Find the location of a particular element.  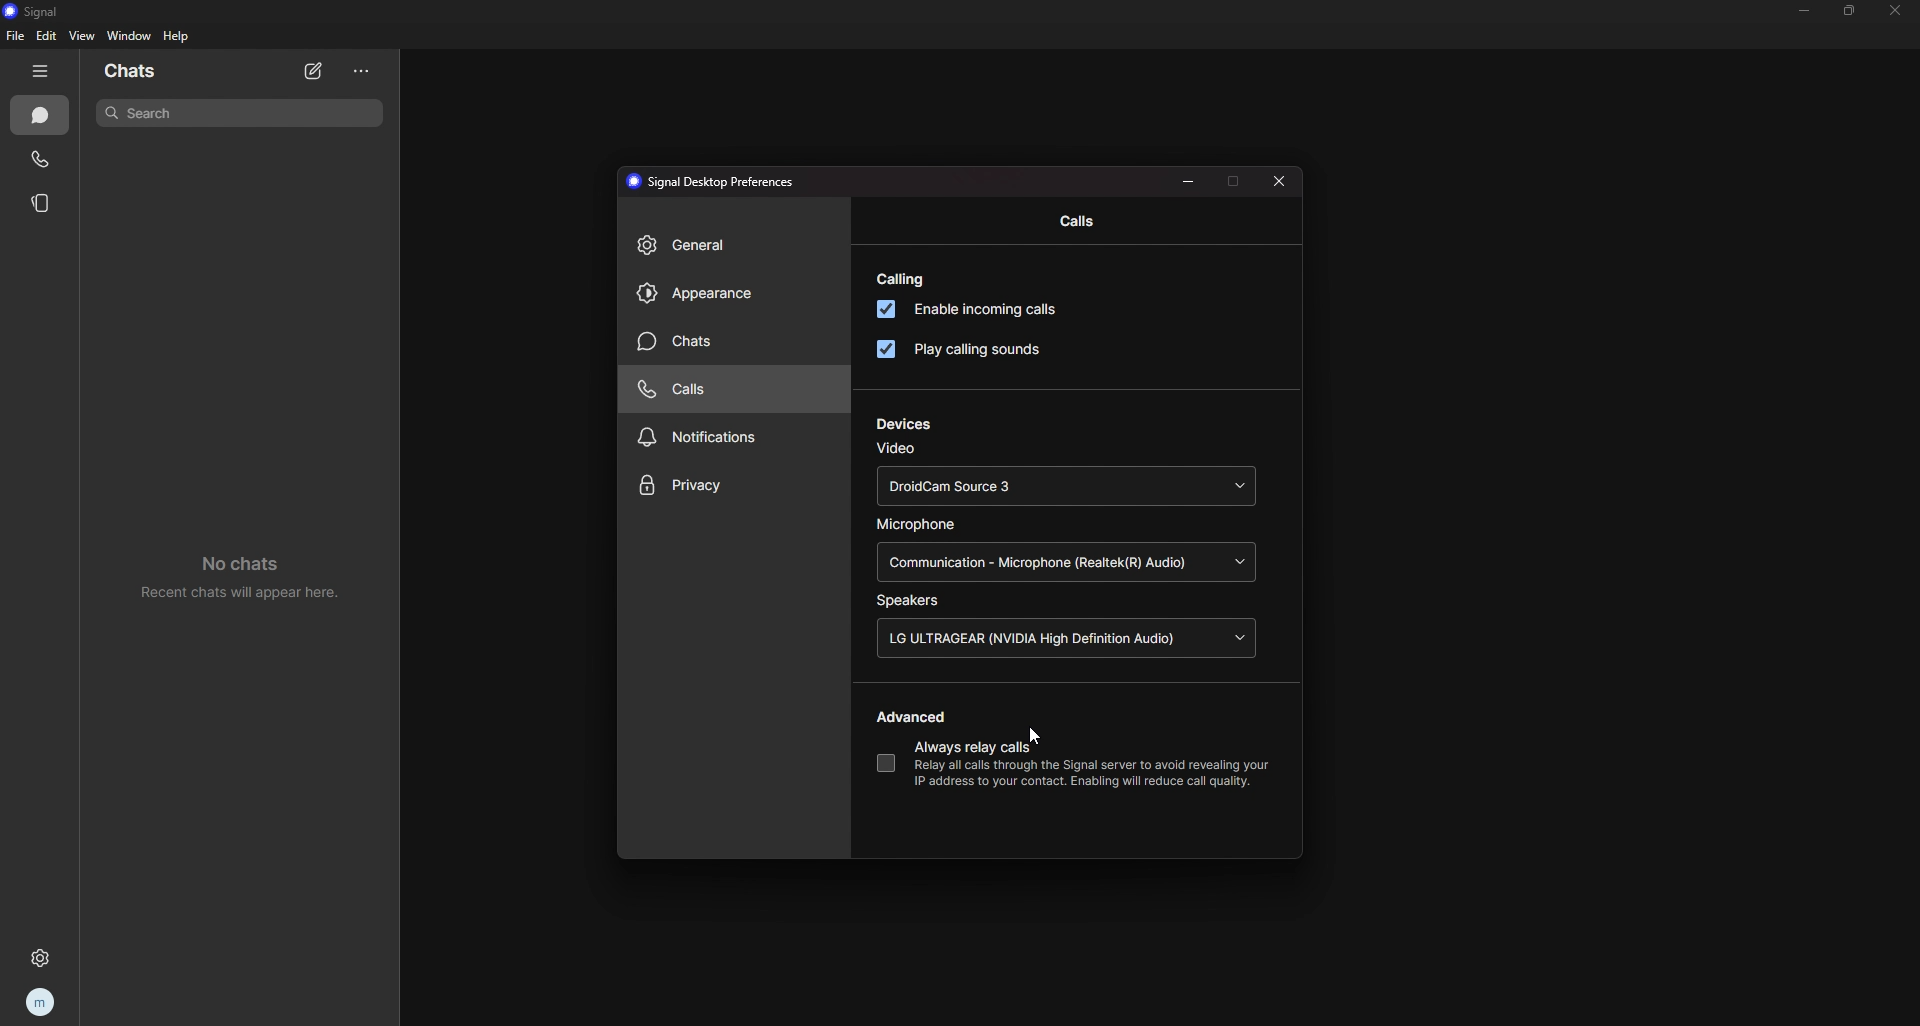

notifications is located at coordinates (733, 437).